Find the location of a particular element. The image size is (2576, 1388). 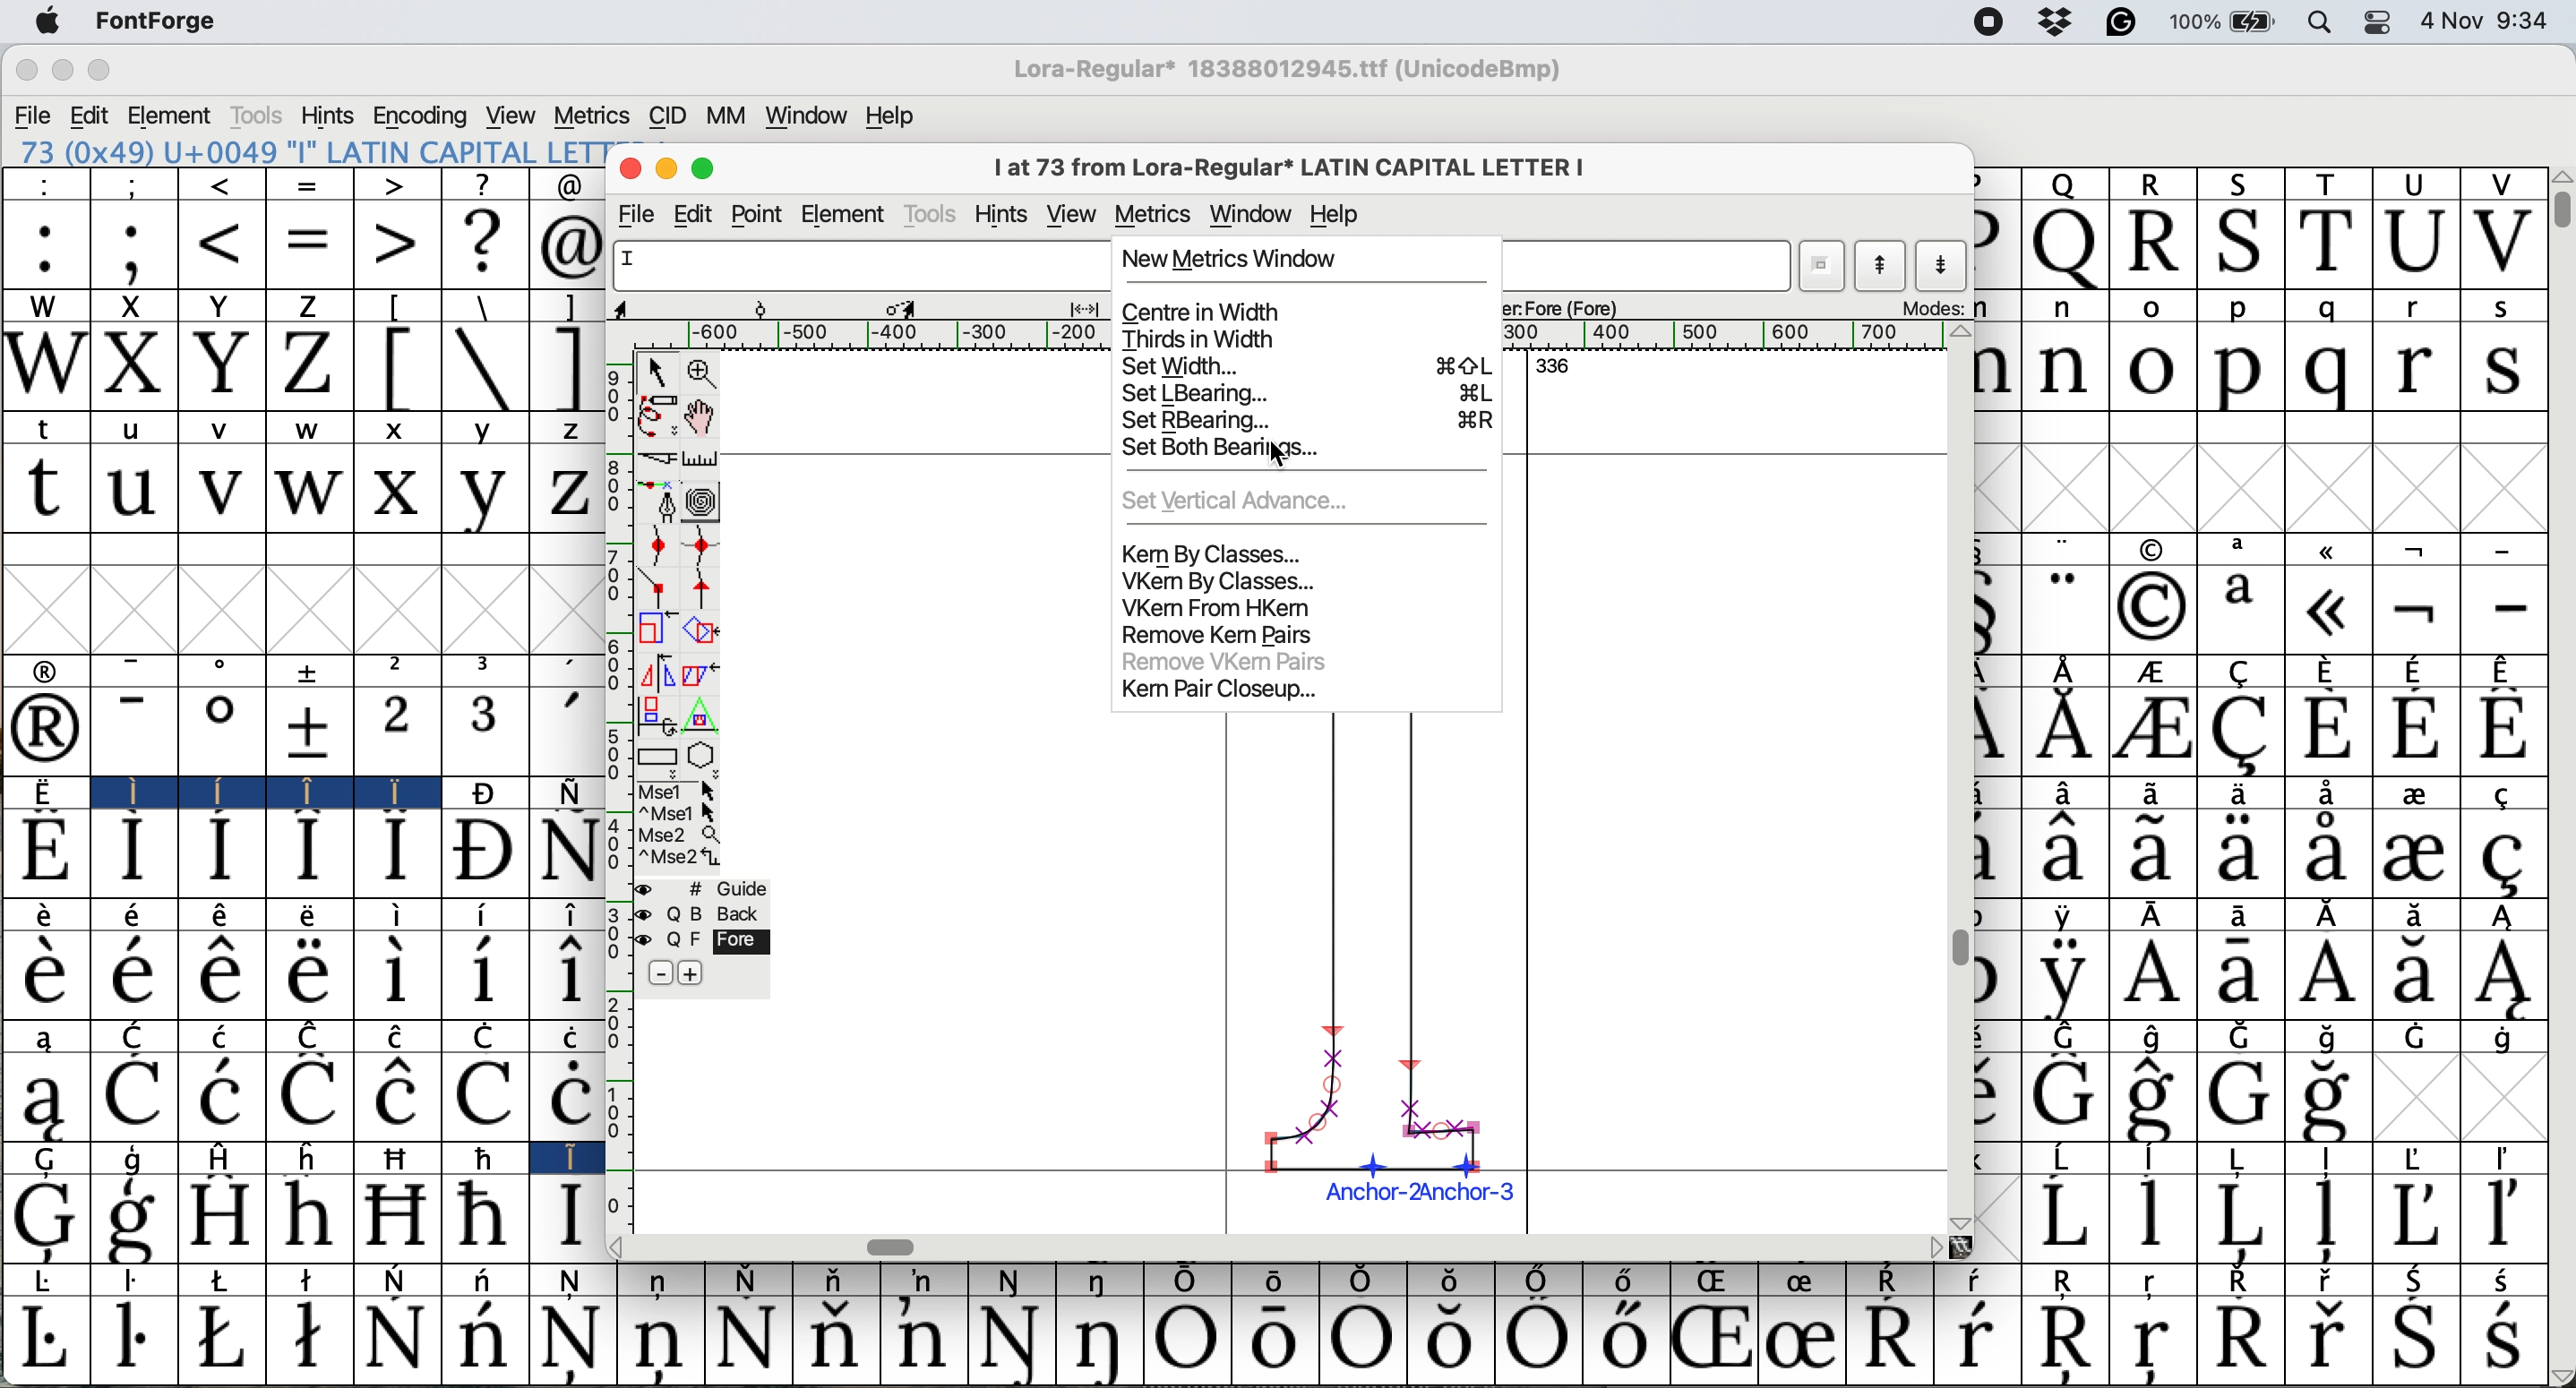

a is located at coordinates (47, 1035).